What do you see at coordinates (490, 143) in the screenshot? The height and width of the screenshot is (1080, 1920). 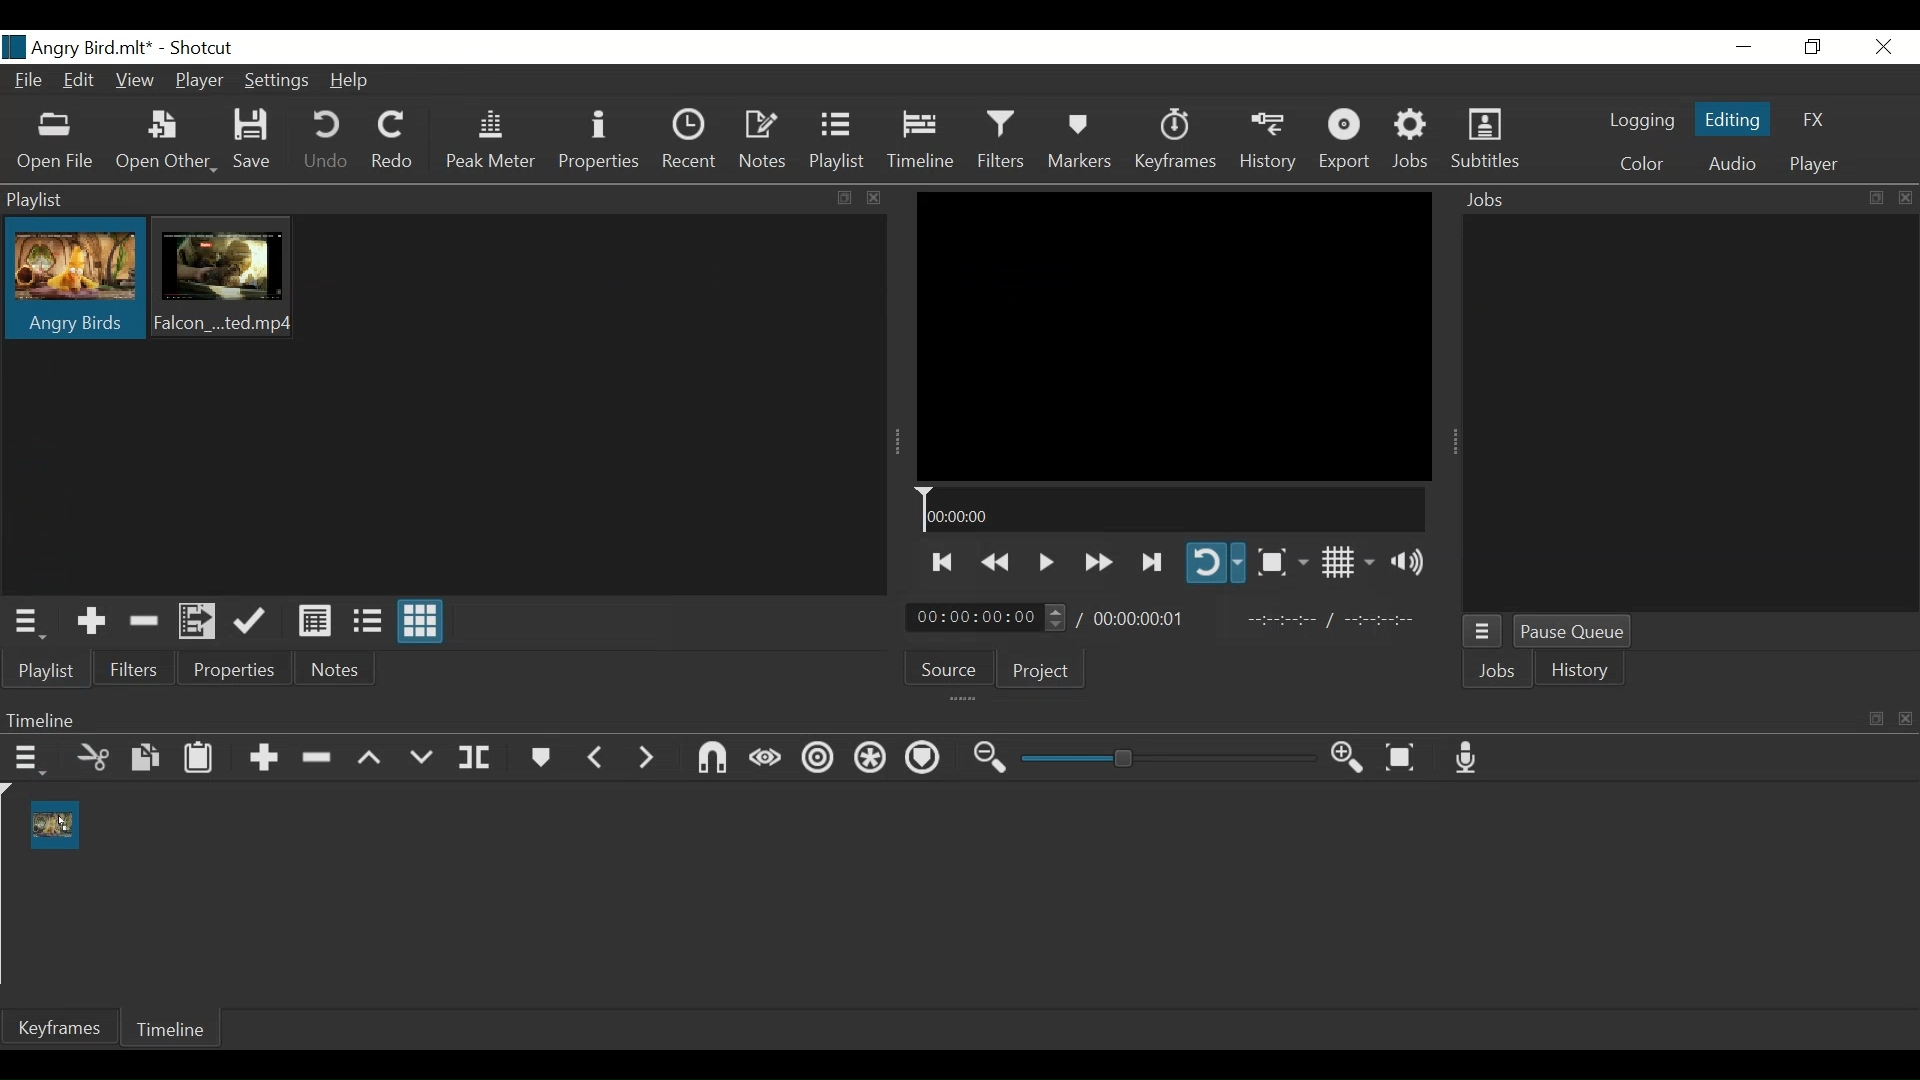 I see `Peak Meter` at bounding box center [490, 143].